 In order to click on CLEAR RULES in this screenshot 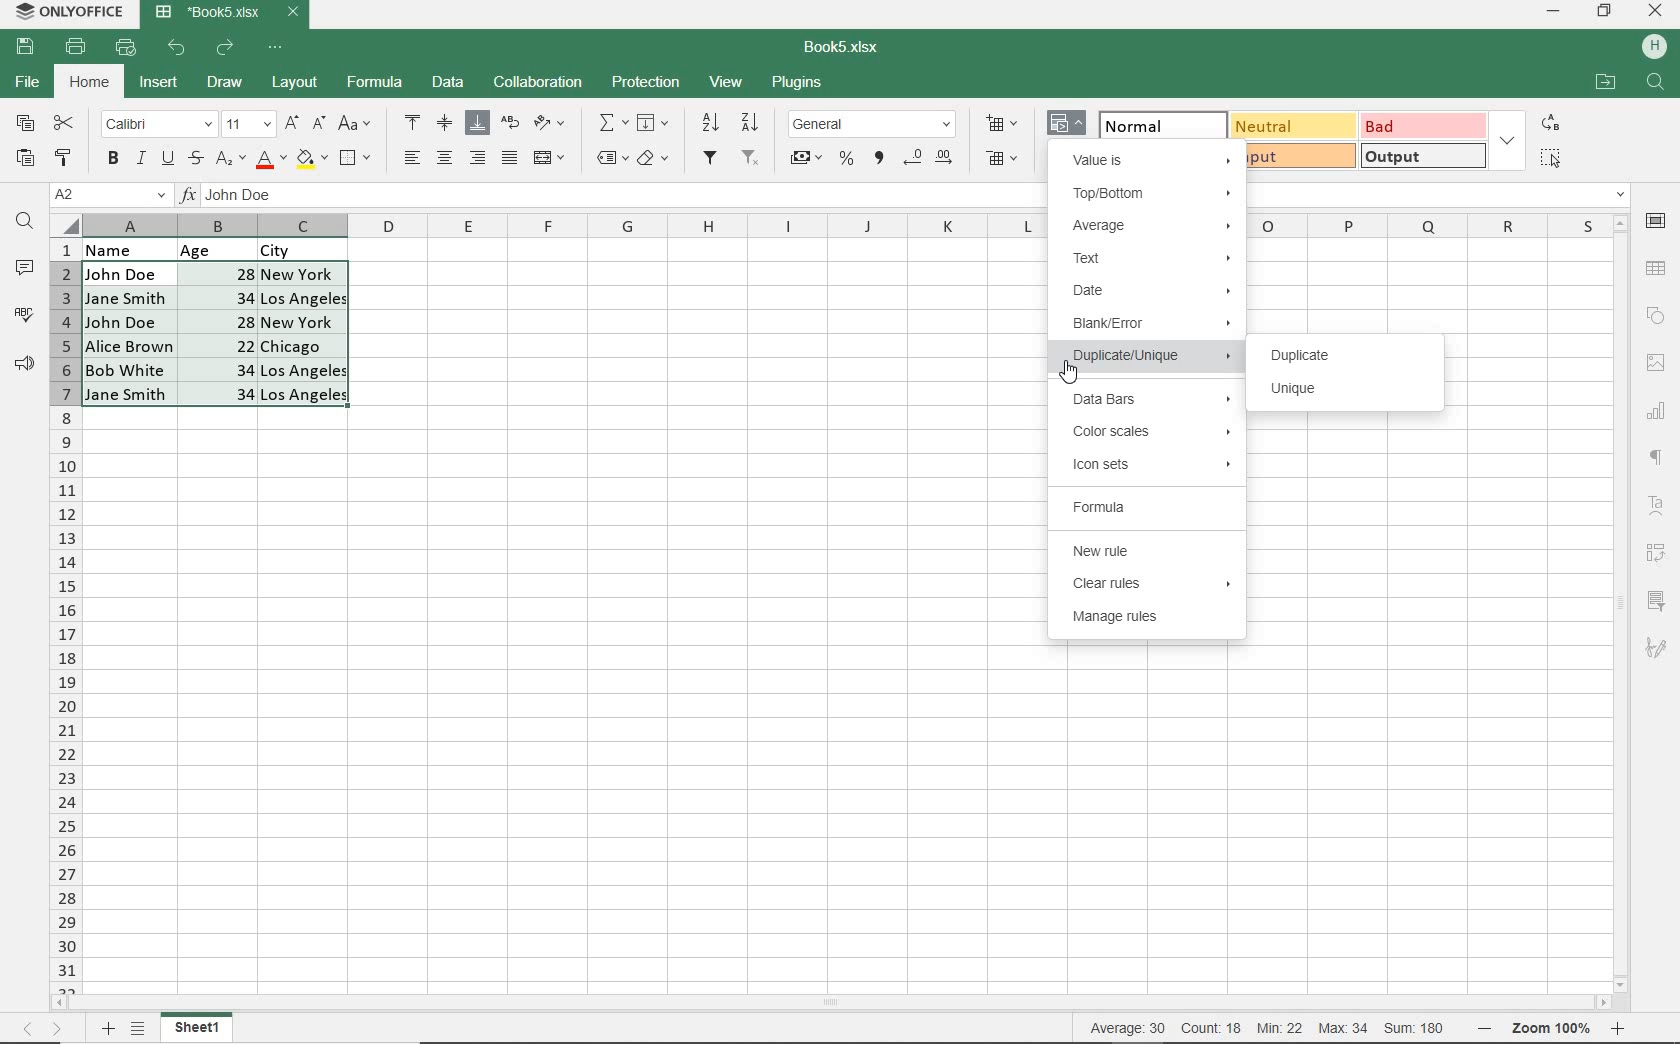, I will do `click(1149, 585)`.